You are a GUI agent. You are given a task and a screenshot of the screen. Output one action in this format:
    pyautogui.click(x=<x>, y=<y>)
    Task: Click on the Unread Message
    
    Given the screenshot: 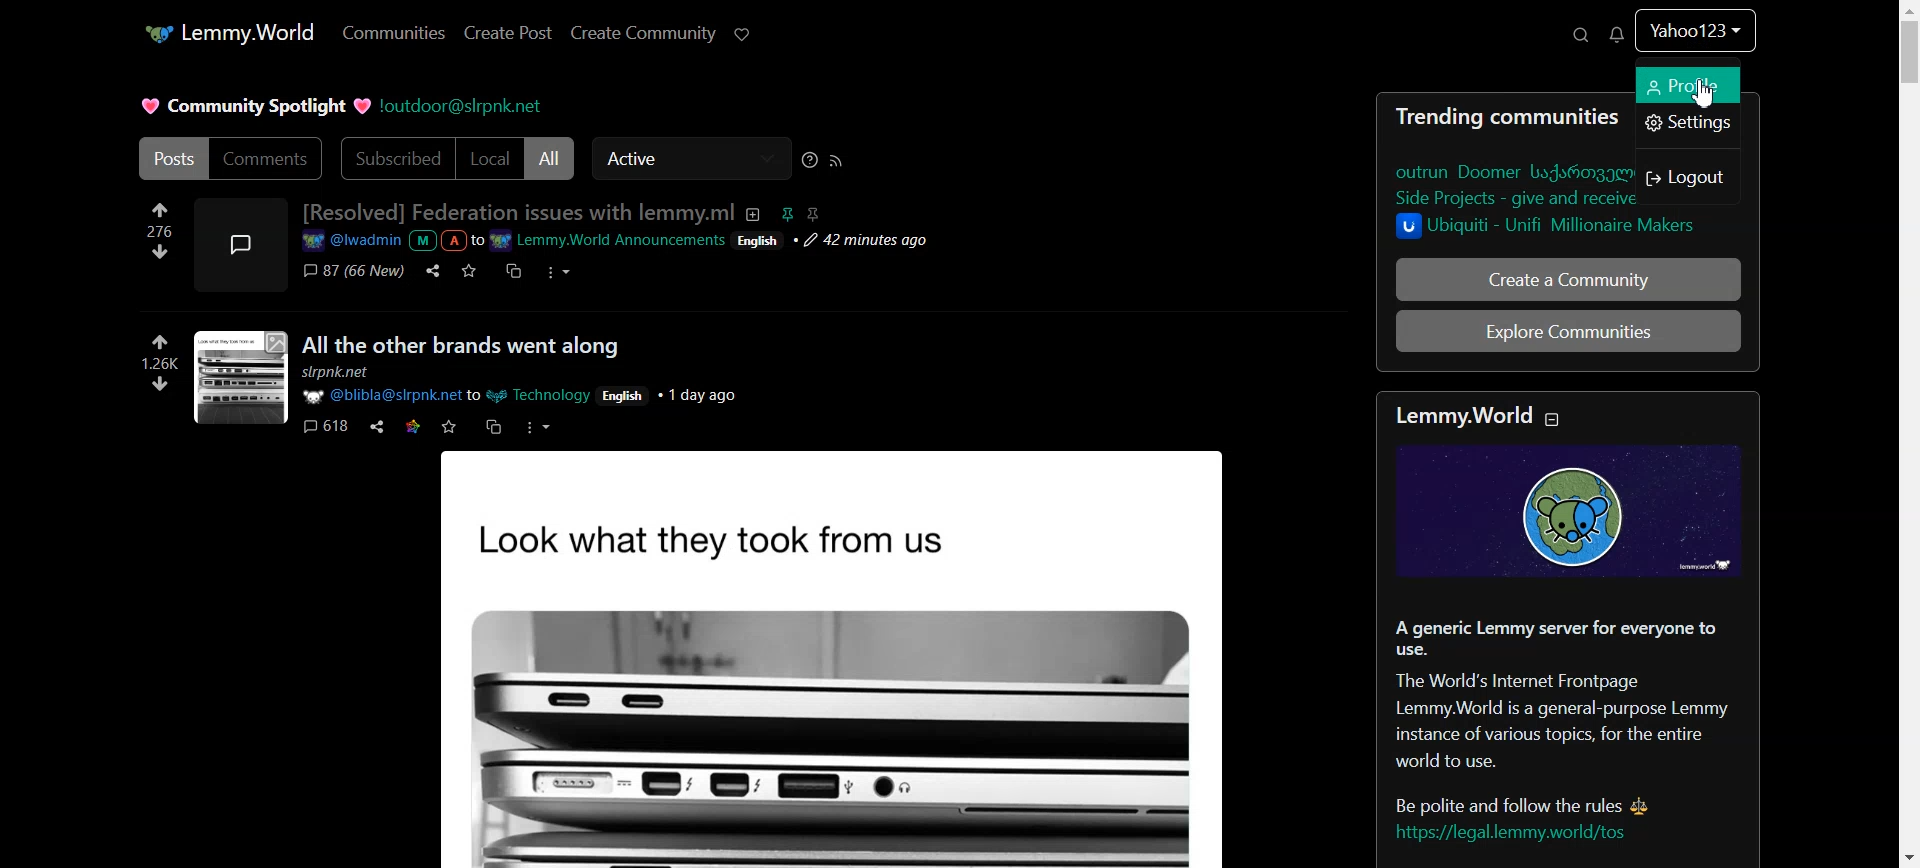 What is the action you would take?
    pyautogui.click(x=1619, y=34)
    